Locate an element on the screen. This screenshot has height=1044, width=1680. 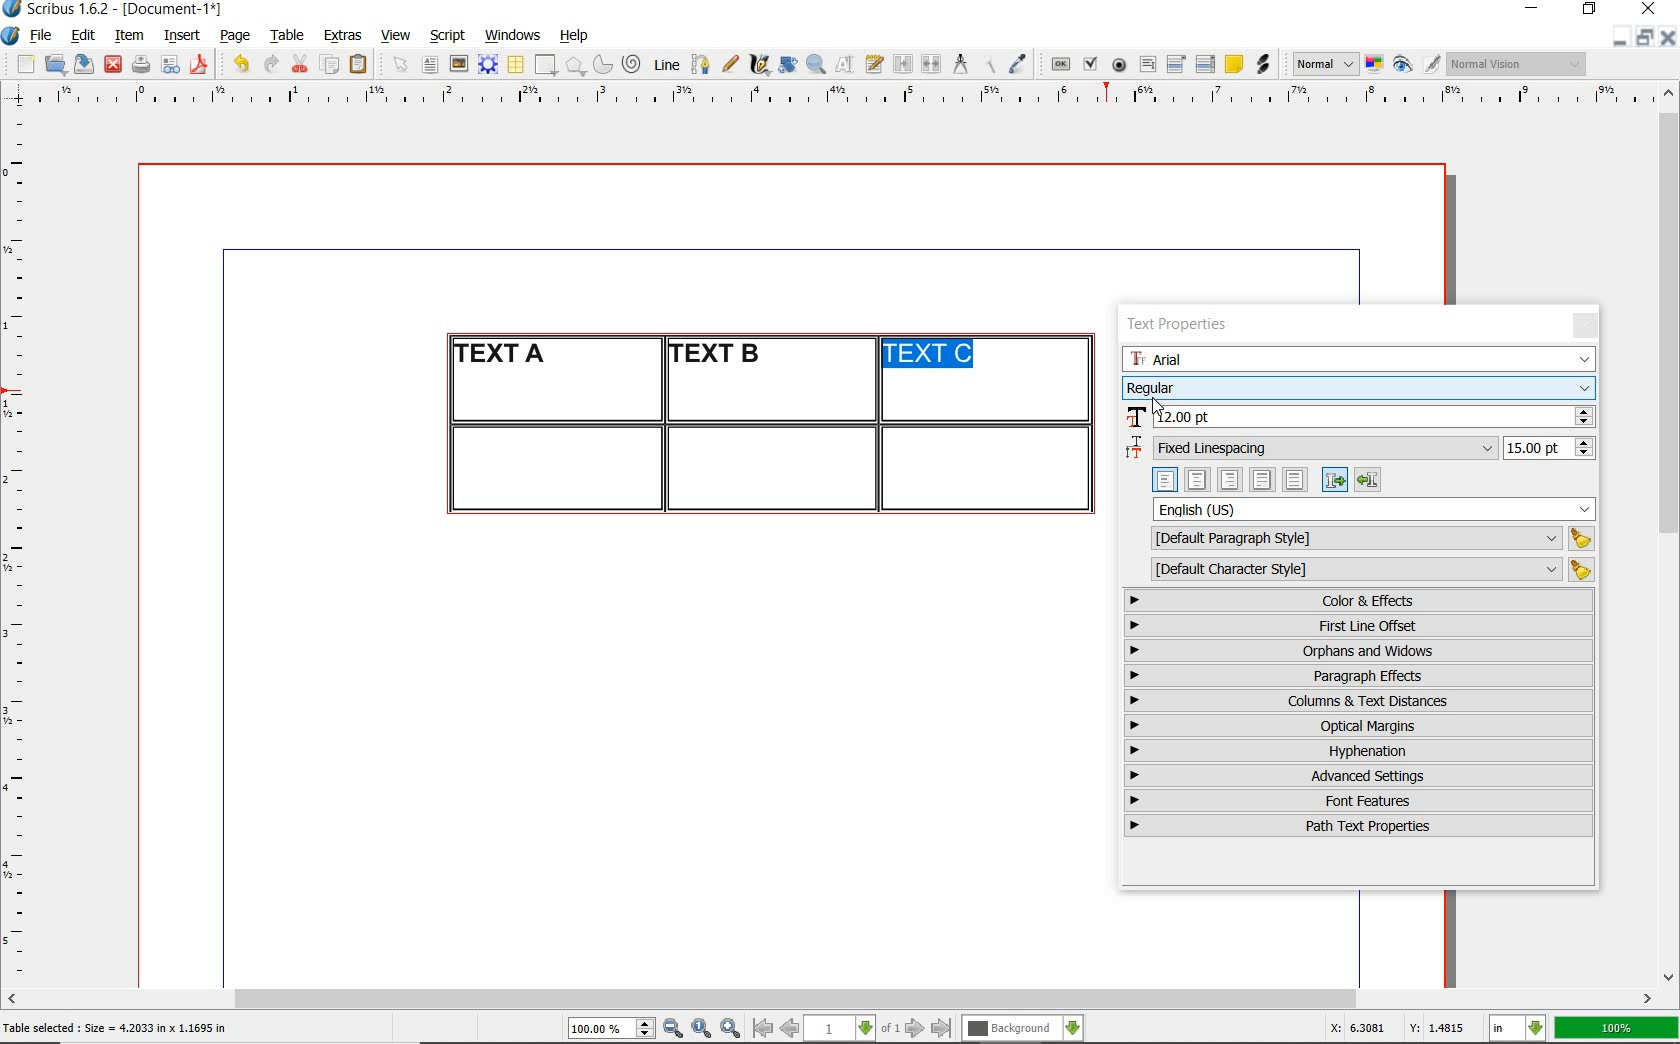
font size is located at coordinates (1359, 418).